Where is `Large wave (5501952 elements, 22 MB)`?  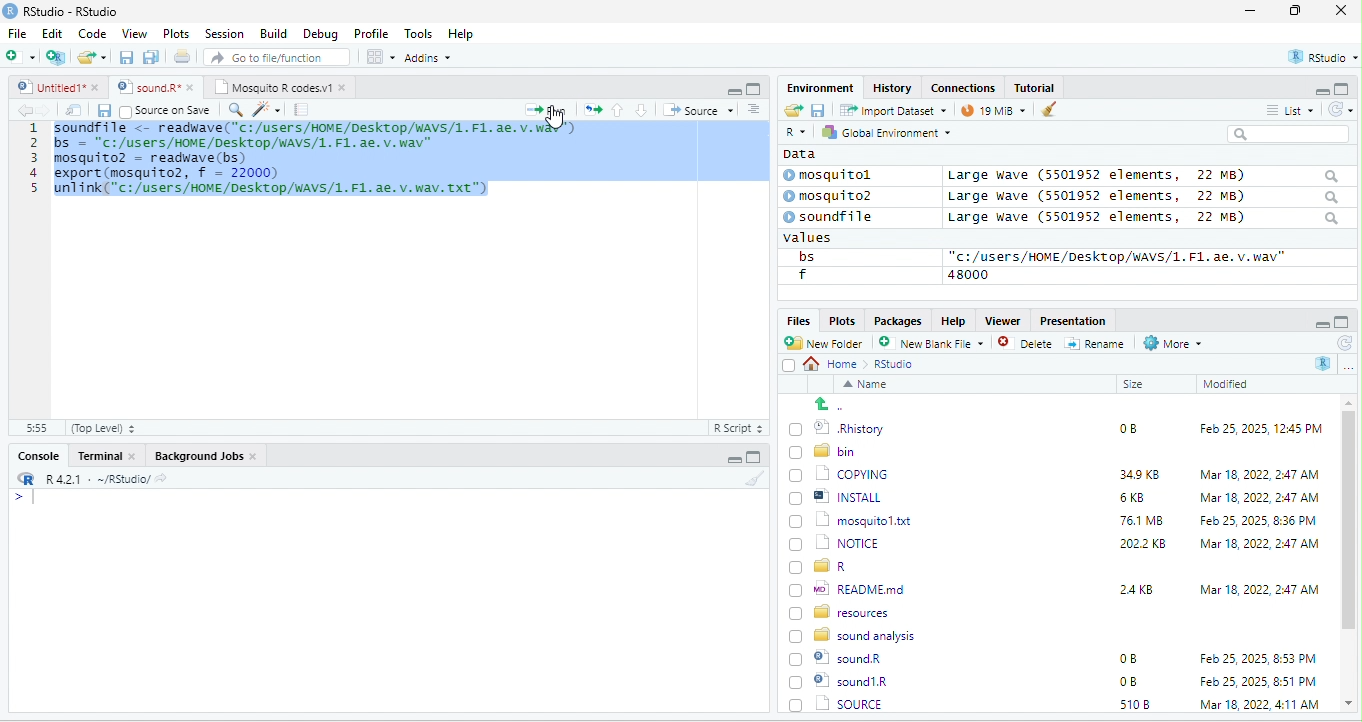 Large wave (5501952 elements, 22 MB) is located at coordinates (1144, 219).